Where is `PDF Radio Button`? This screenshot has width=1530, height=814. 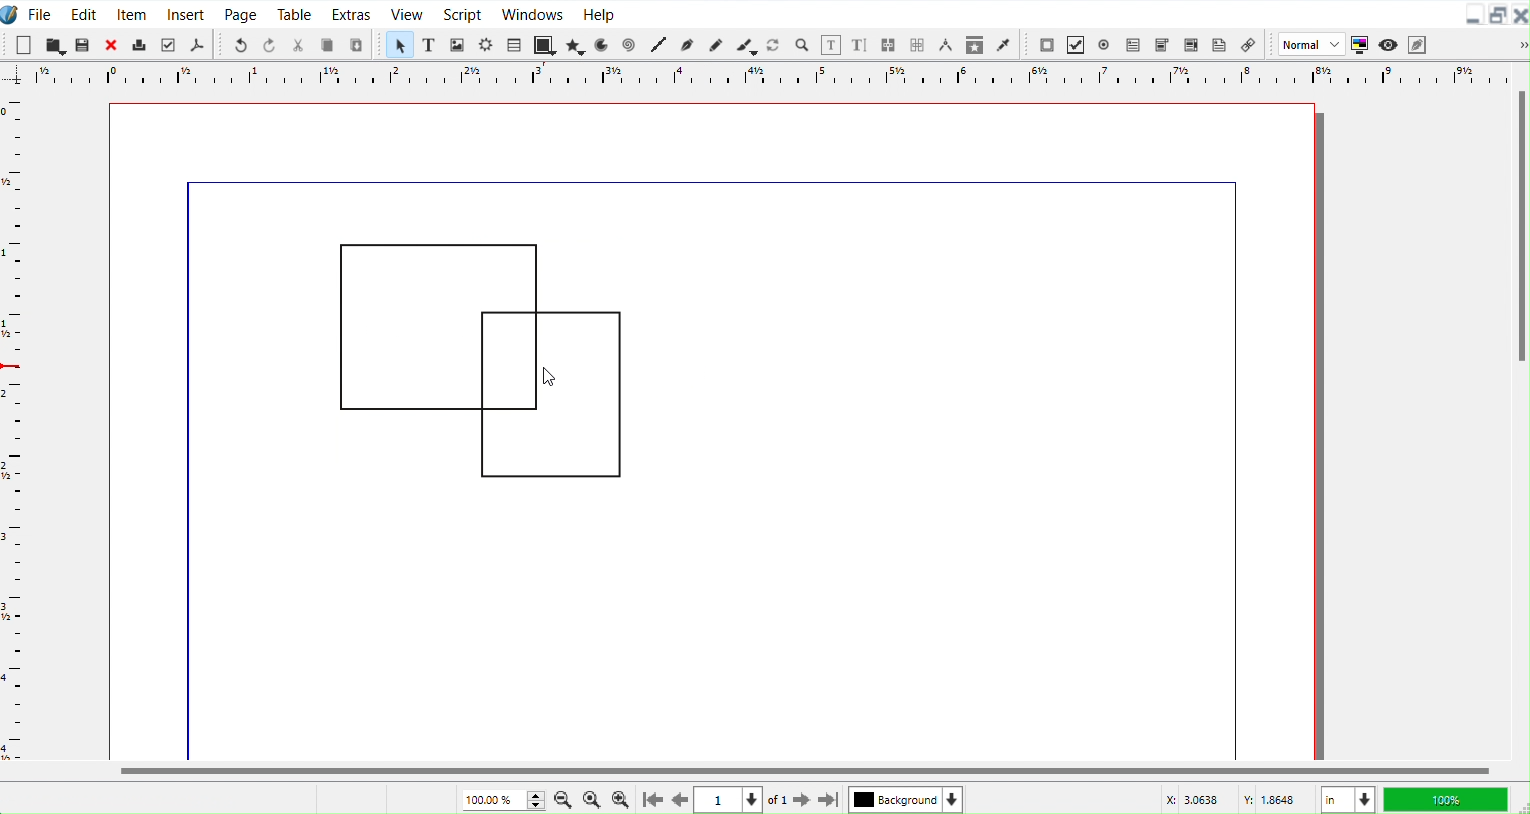
PDF Radio Button is located at coordinates (1104, 44).